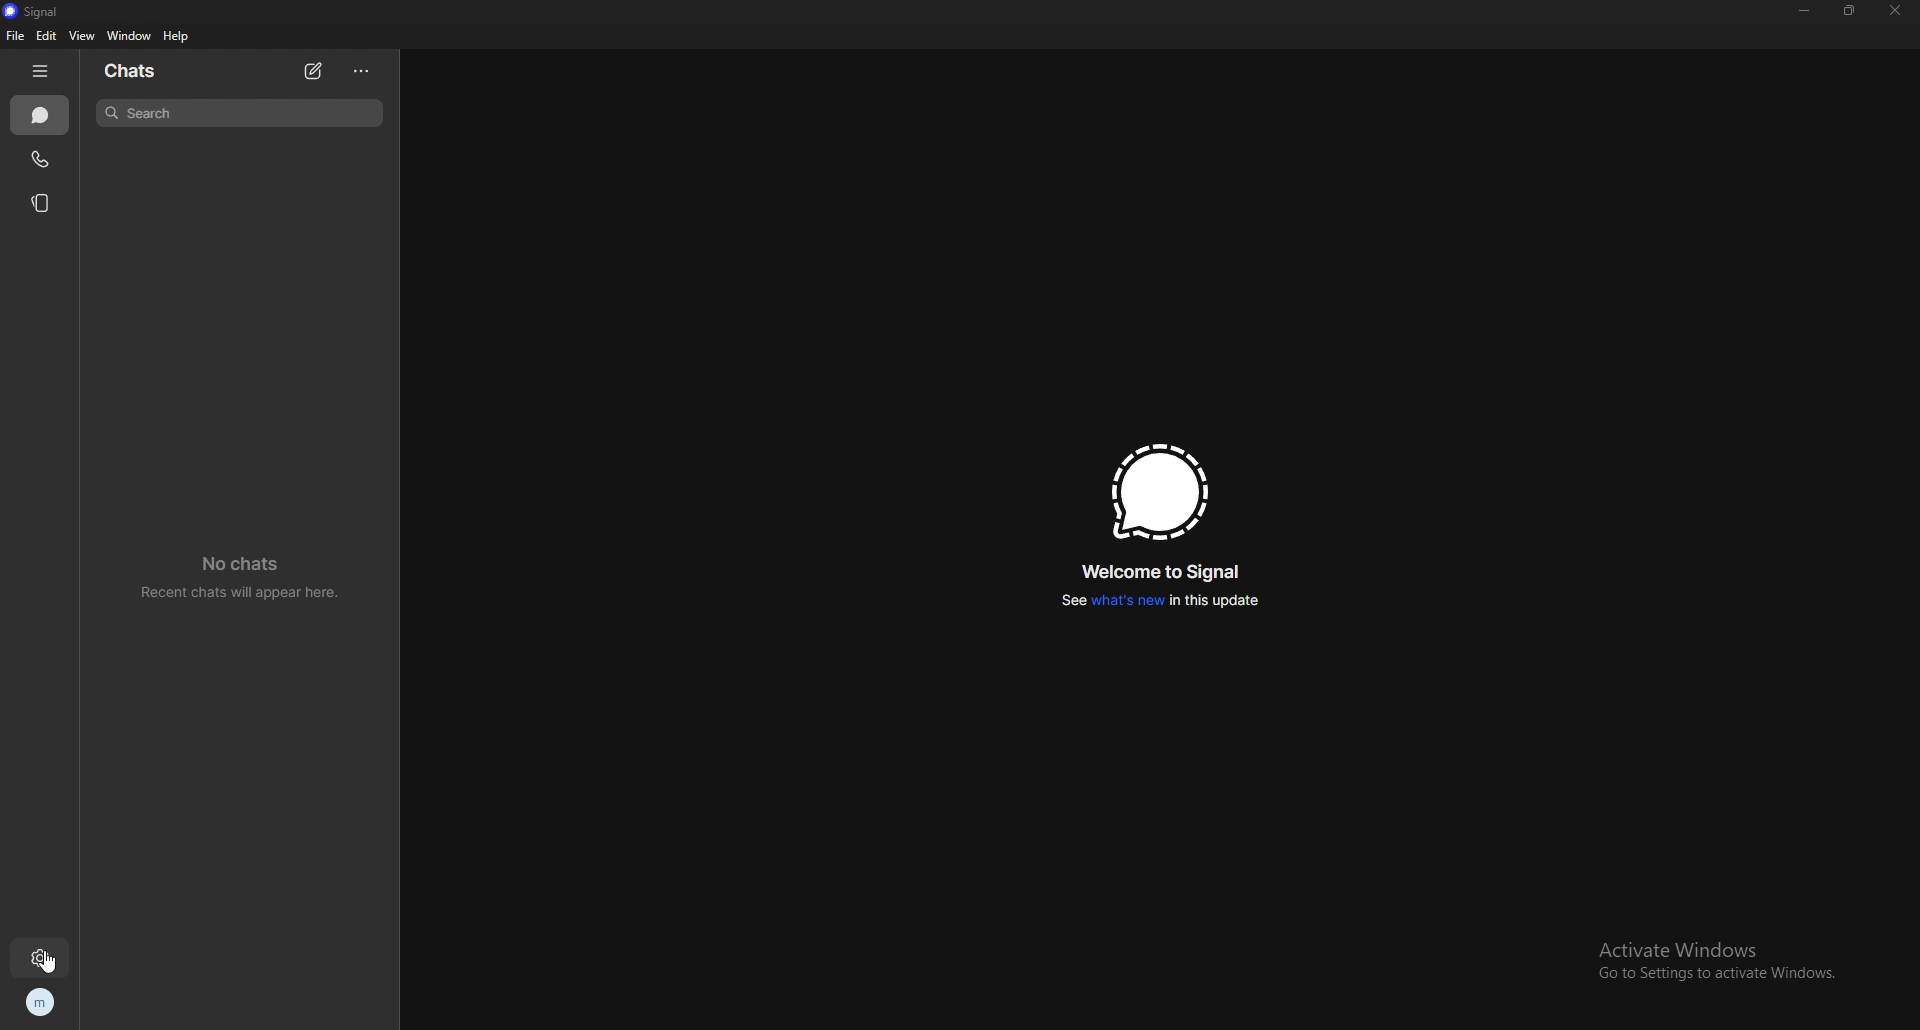 The height and width of the screenshot is (1030, 1920). What do you see at coordinates (17, 36) in the screenshot?
I see `file` at bounding box center [17, 36].